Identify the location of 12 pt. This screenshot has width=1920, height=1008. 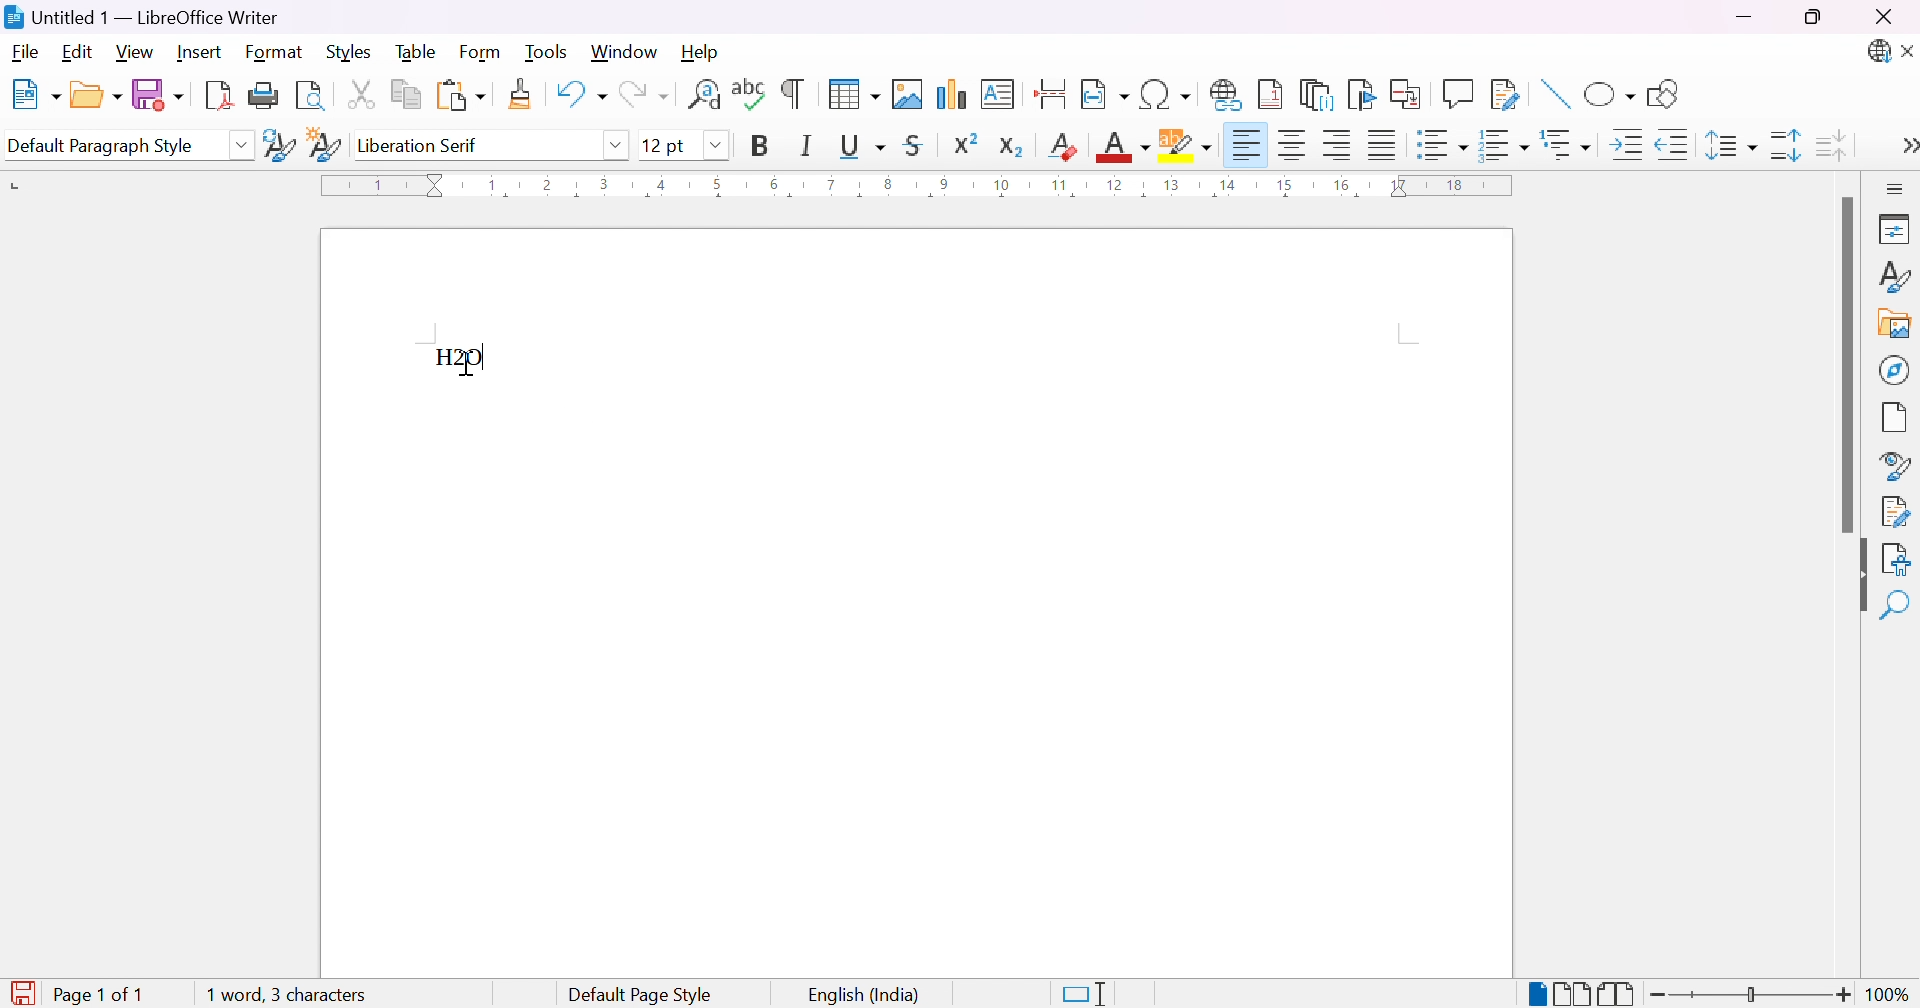
(665, 145).